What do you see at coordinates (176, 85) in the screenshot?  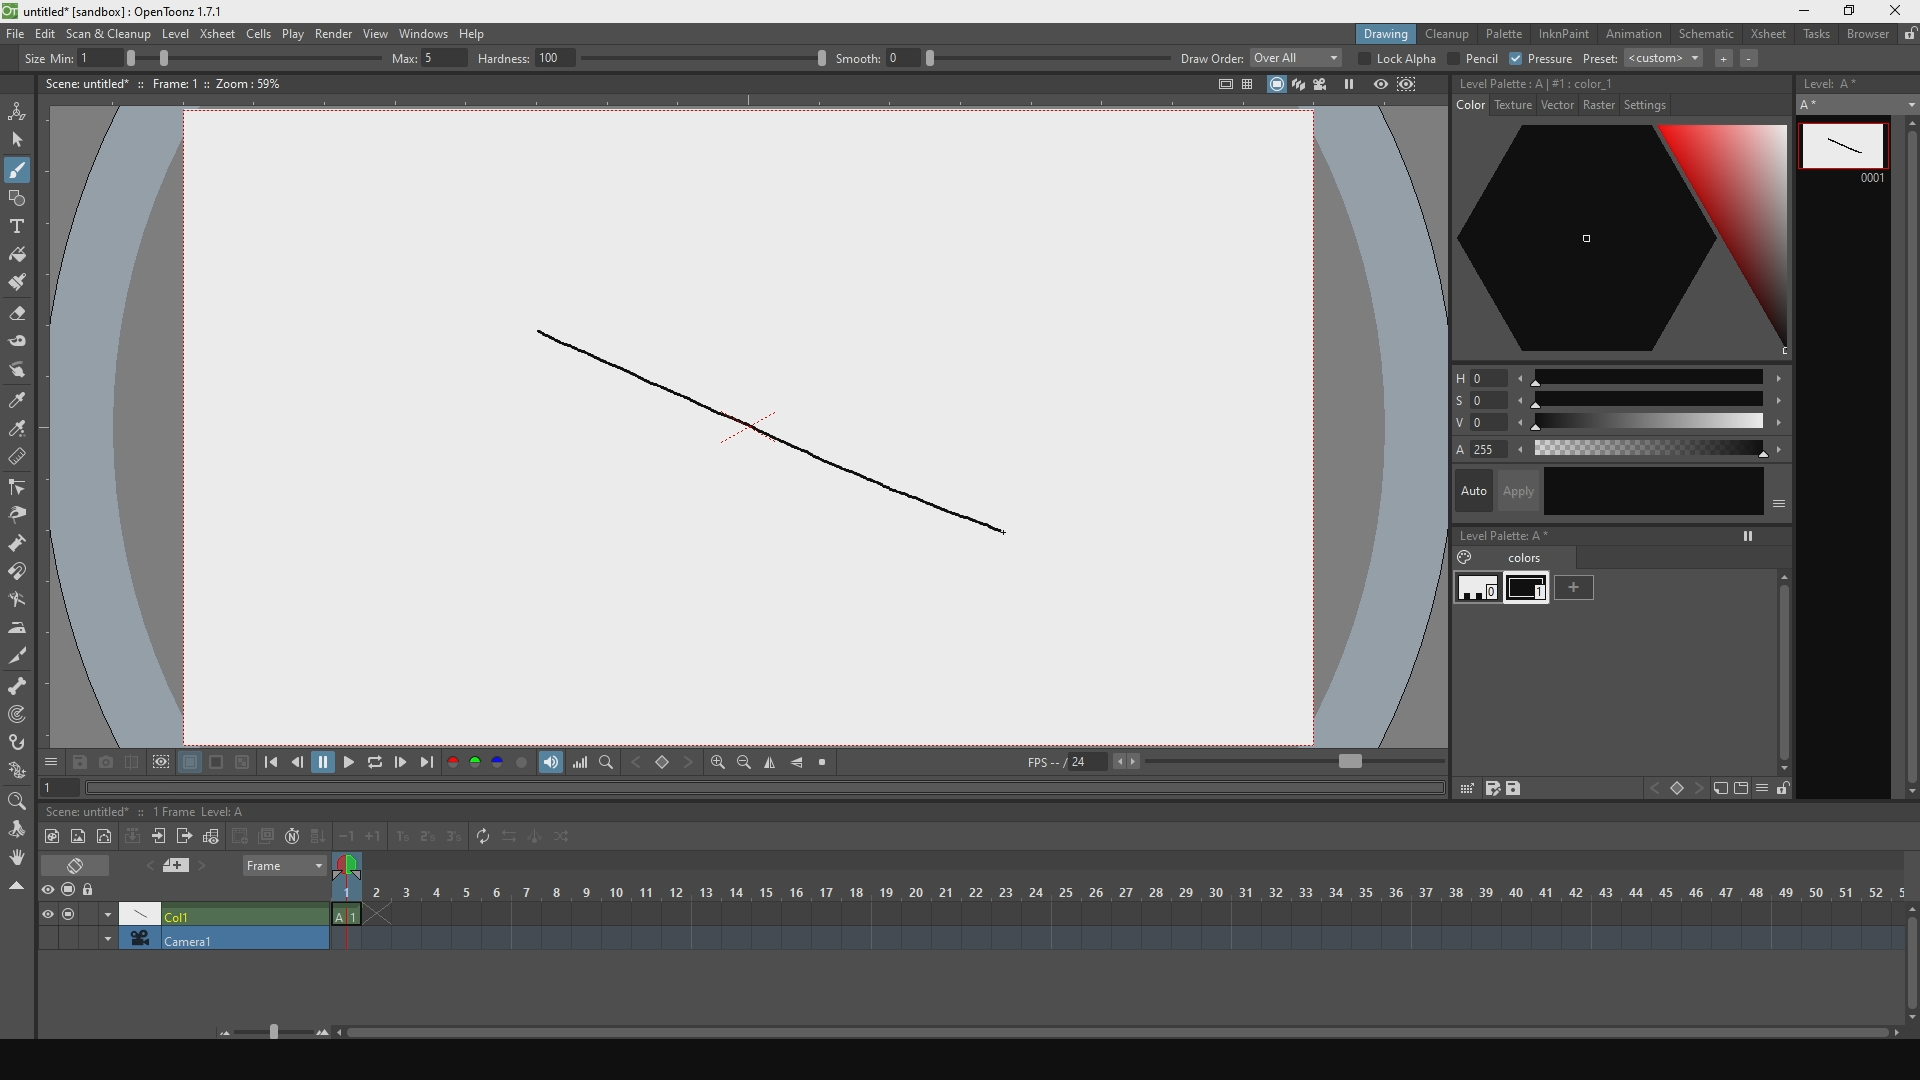 I see `scene details` at bounding box center [176, 85].